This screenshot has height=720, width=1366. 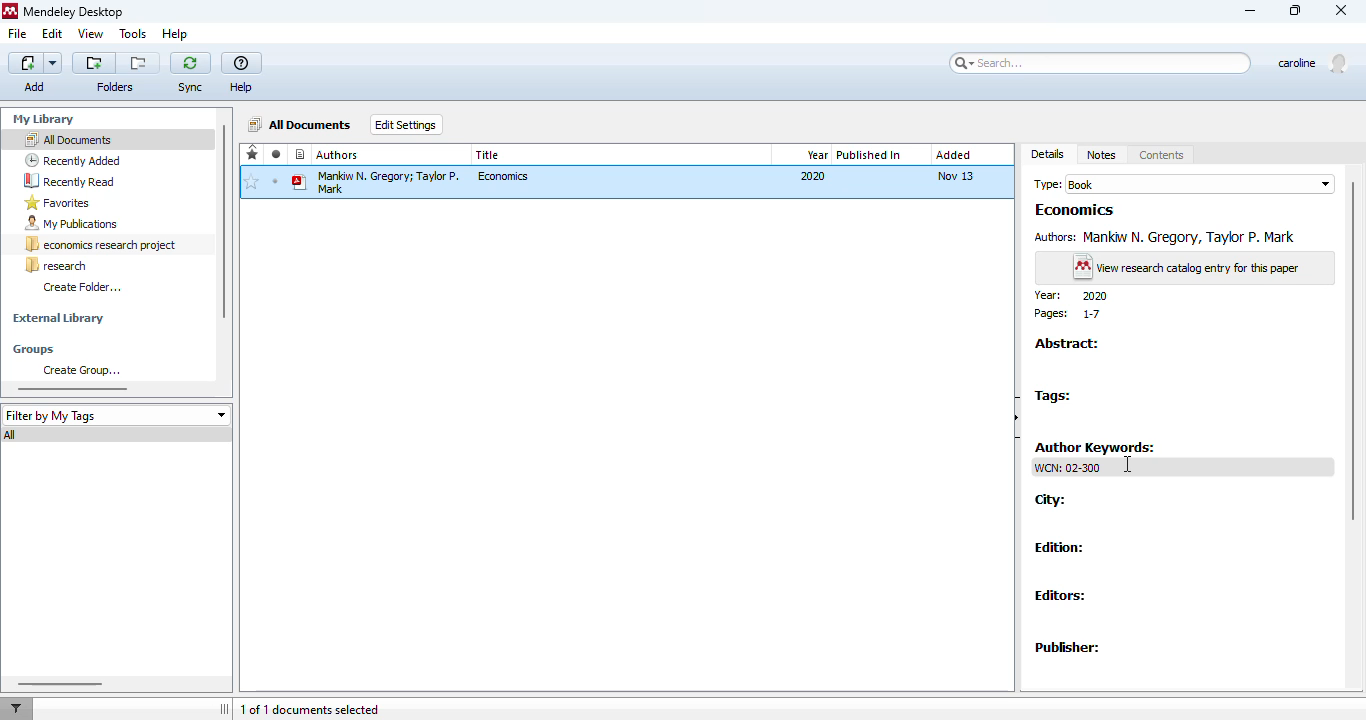 I want to click on hide document details, so click(x=1018, y=416).